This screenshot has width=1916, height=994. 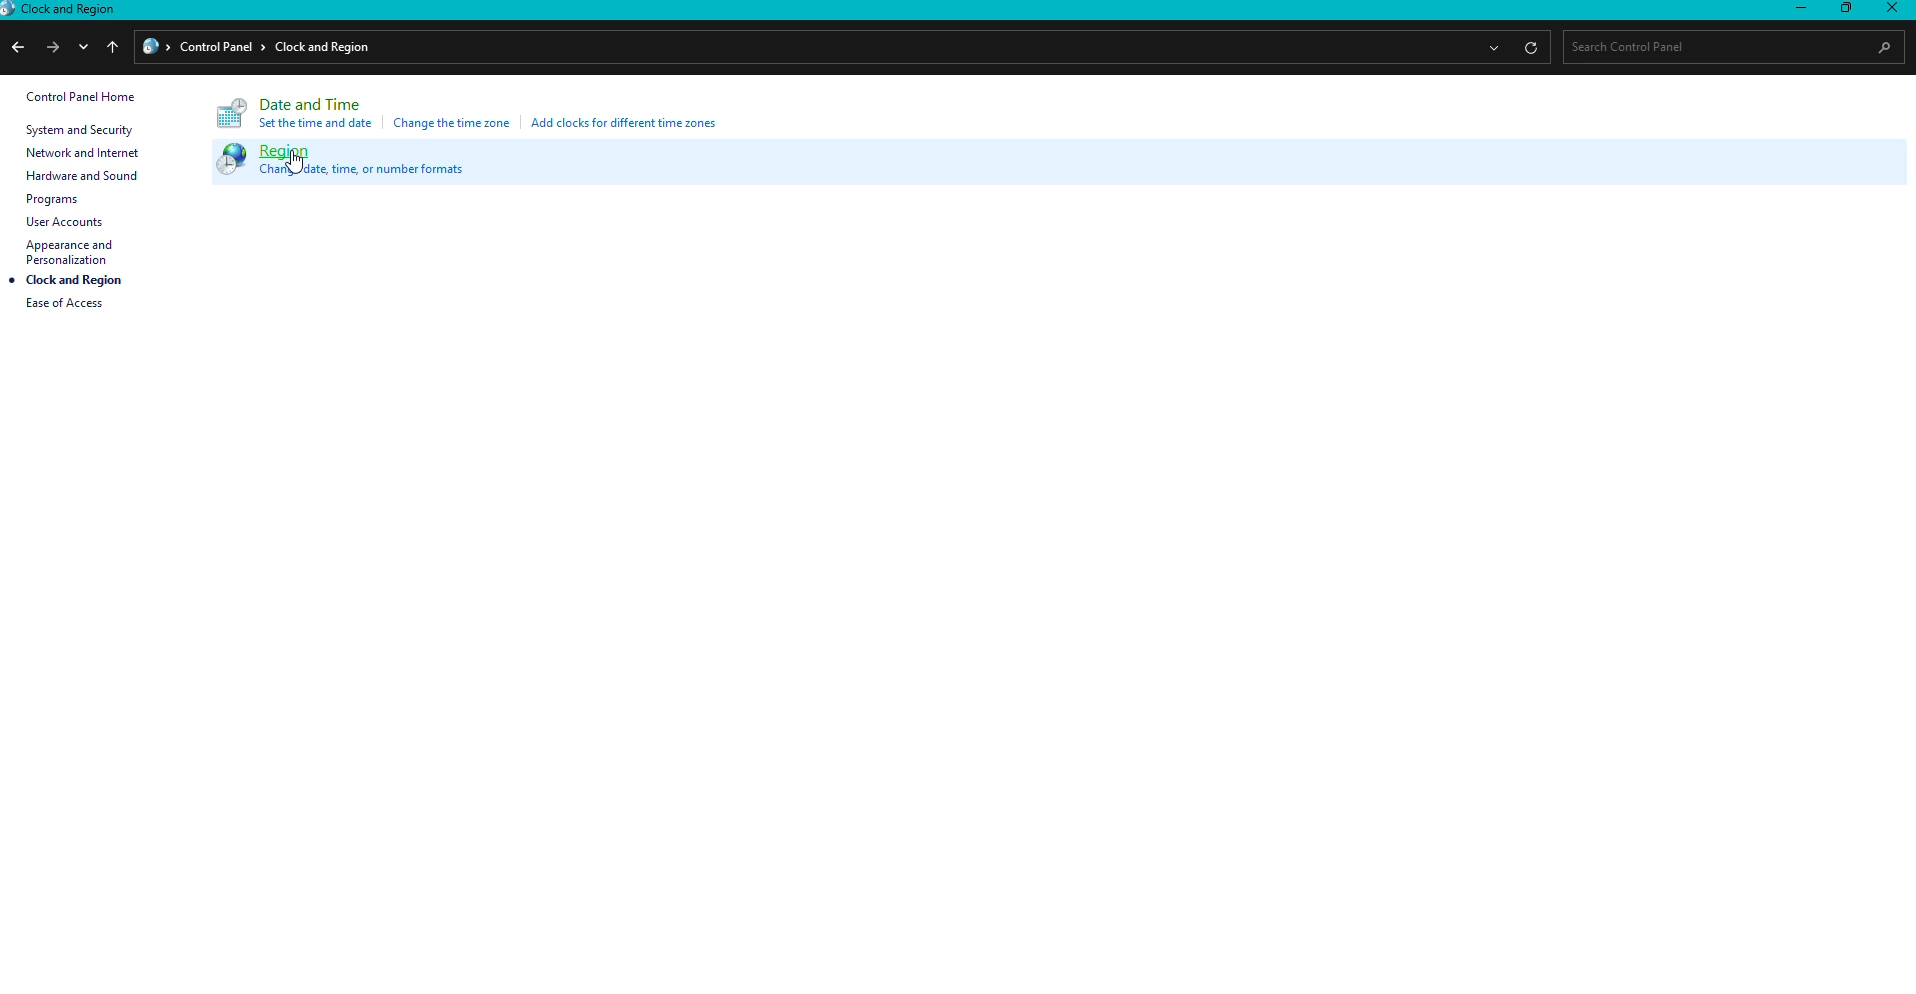 What do you see at coordinates (794, 46) in the screenshot?
I see `File path` at bounding box center [794, 46].